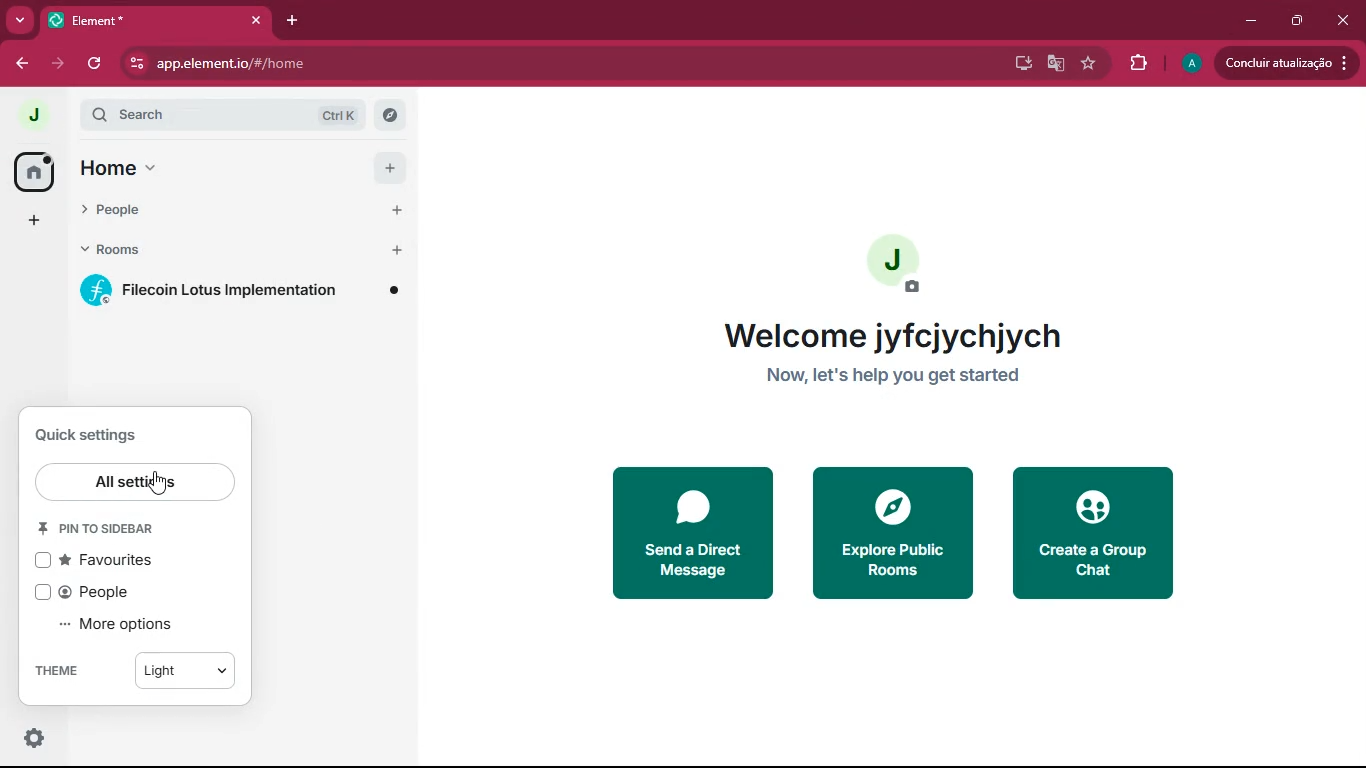 This screenshot has width=1366, height=768. Describe the element at coordinates (203, 170) in the screenshot. I see `home` at that location.